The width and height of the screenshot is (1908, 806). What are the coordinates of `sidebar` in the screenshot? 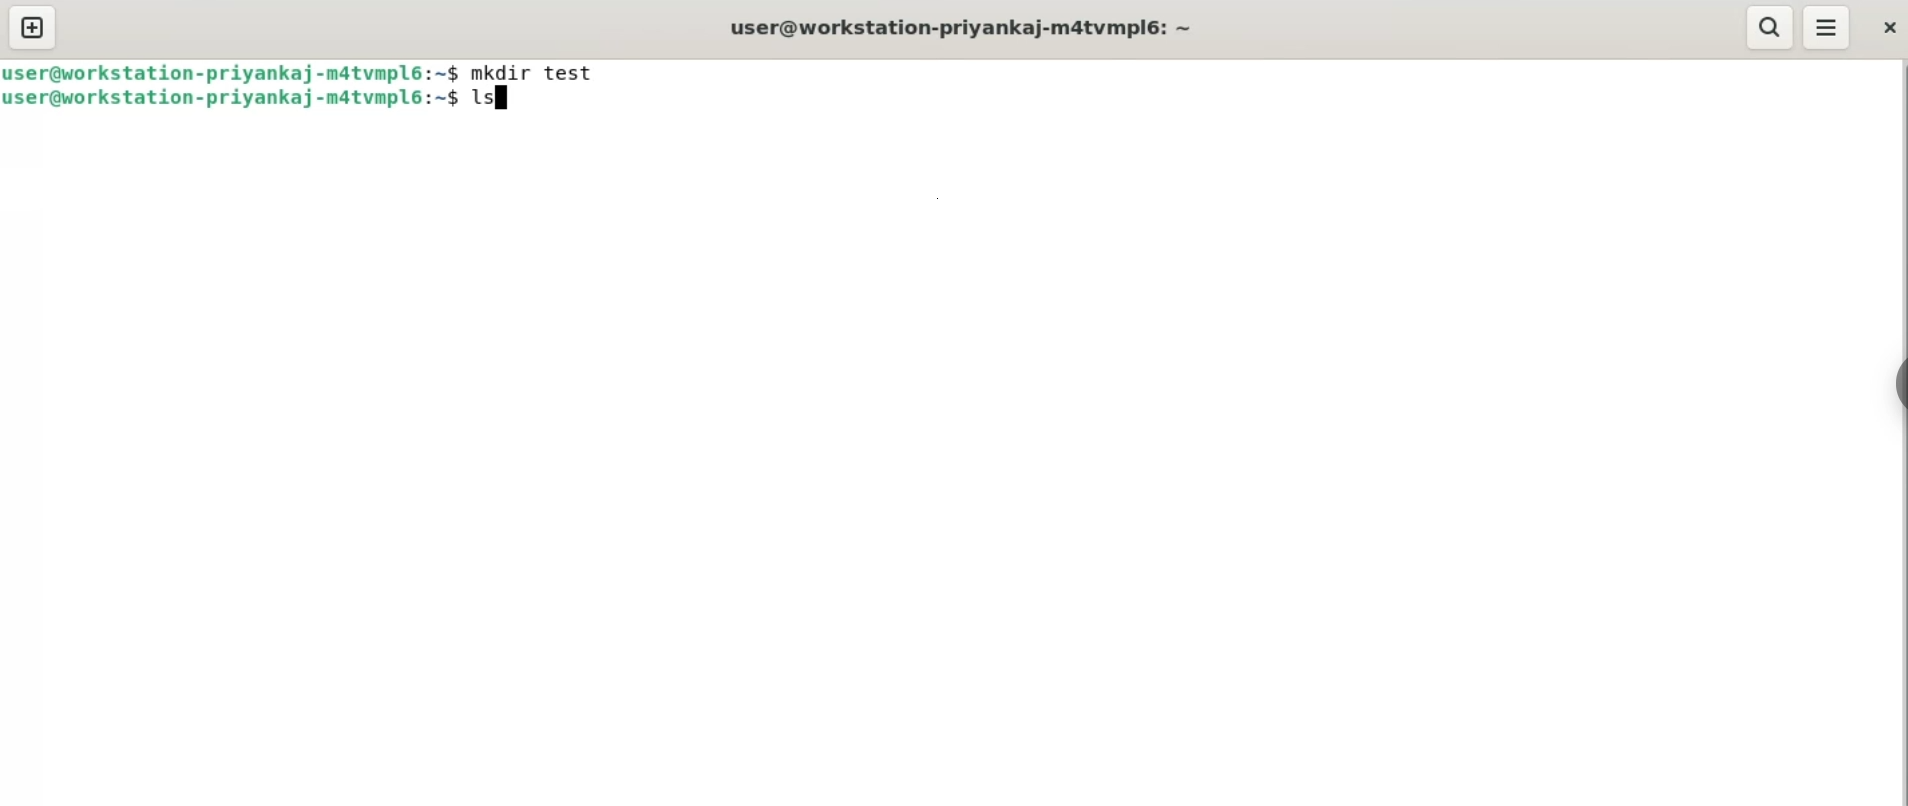 It's located at (1898, 386).